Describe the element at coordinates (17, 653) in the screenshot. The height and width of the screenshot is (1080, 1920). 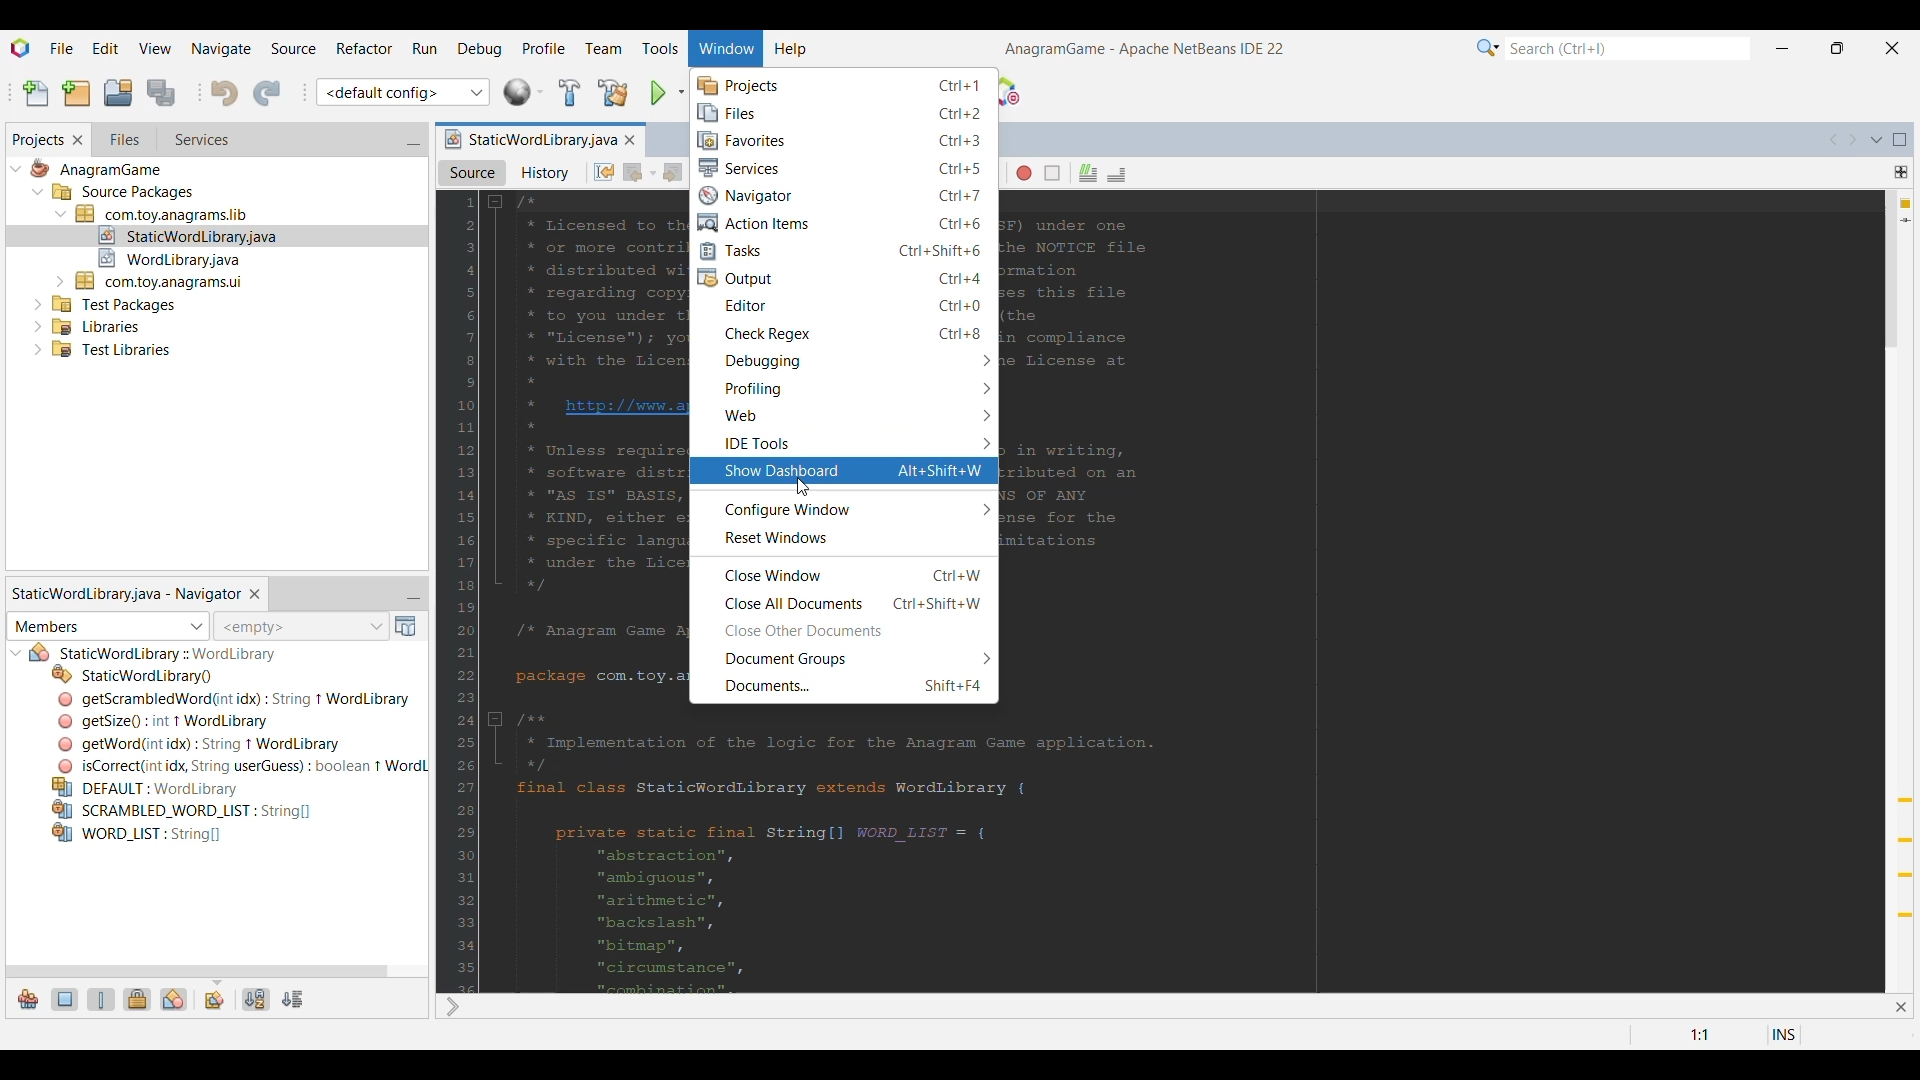
I see `Click to collapse current file` at that location.